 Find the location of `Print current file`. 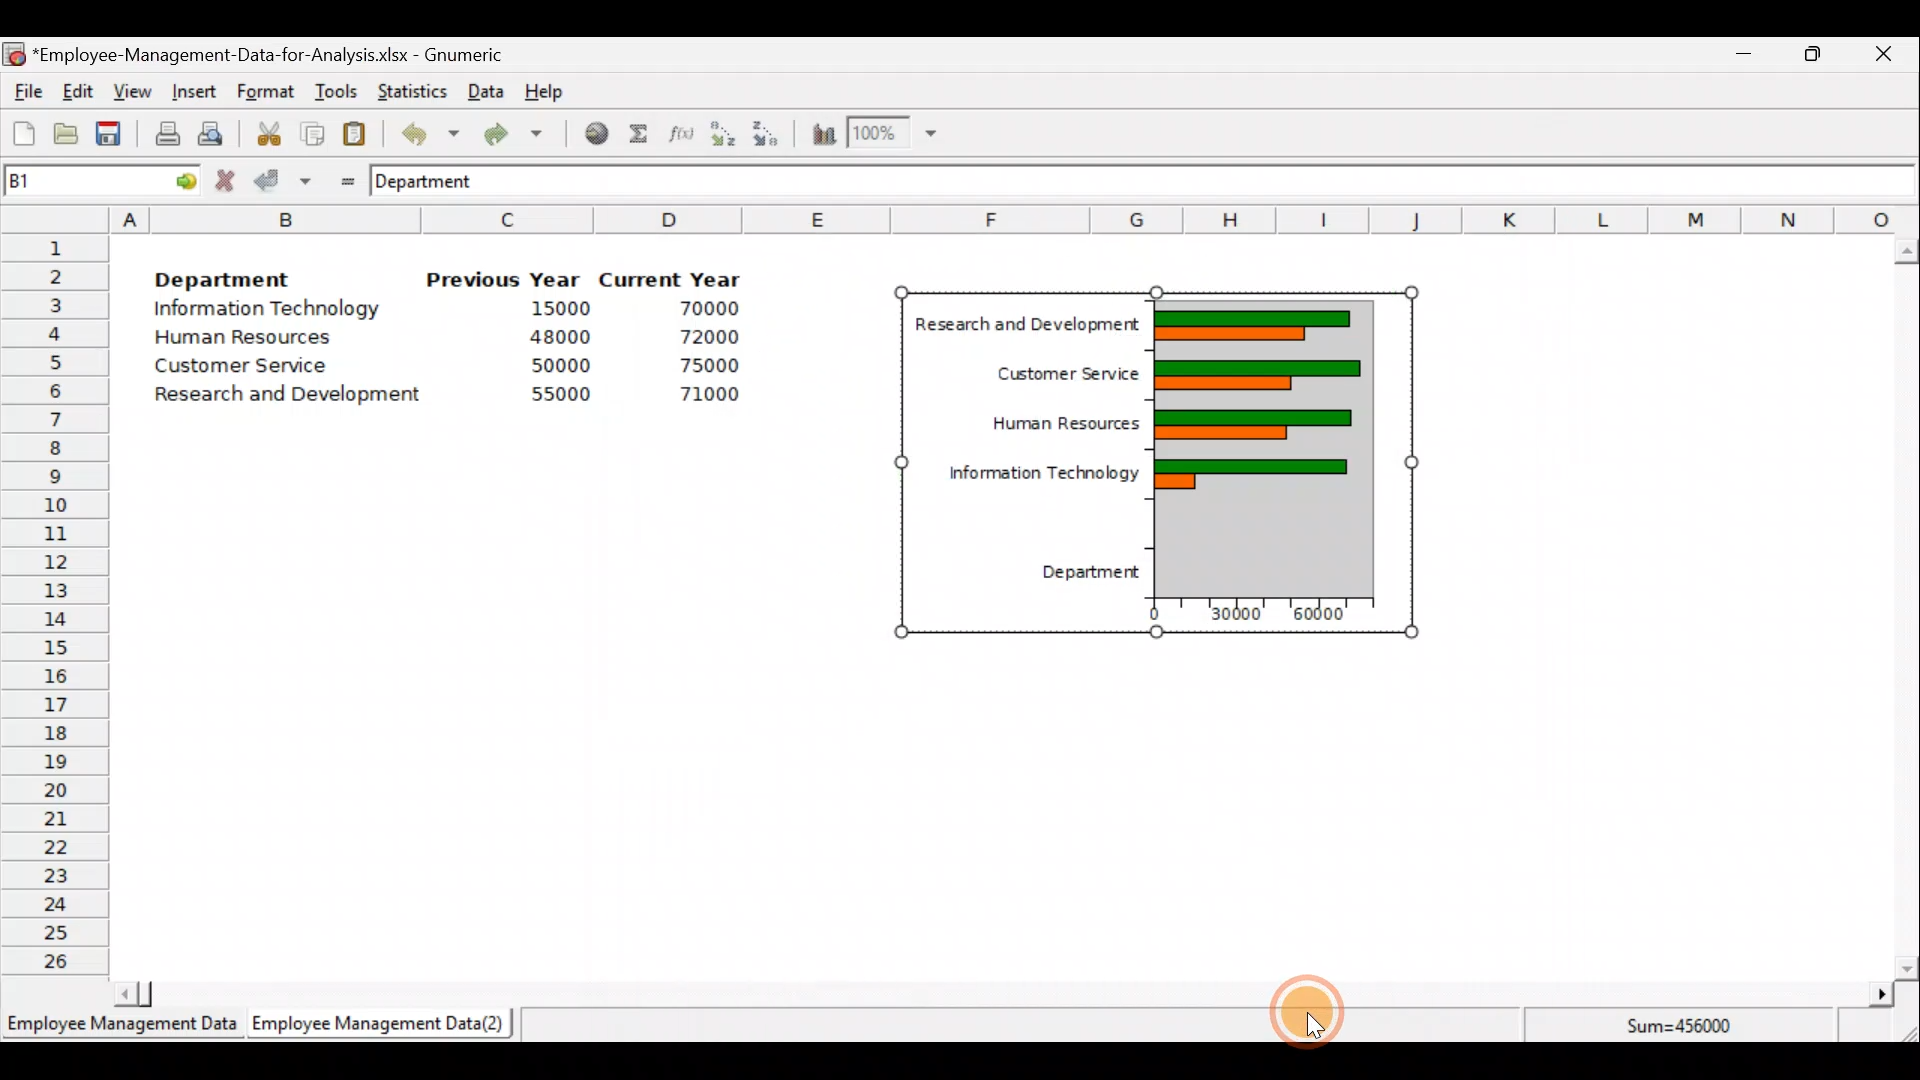

Print current file is located at coordinates (167, 133).